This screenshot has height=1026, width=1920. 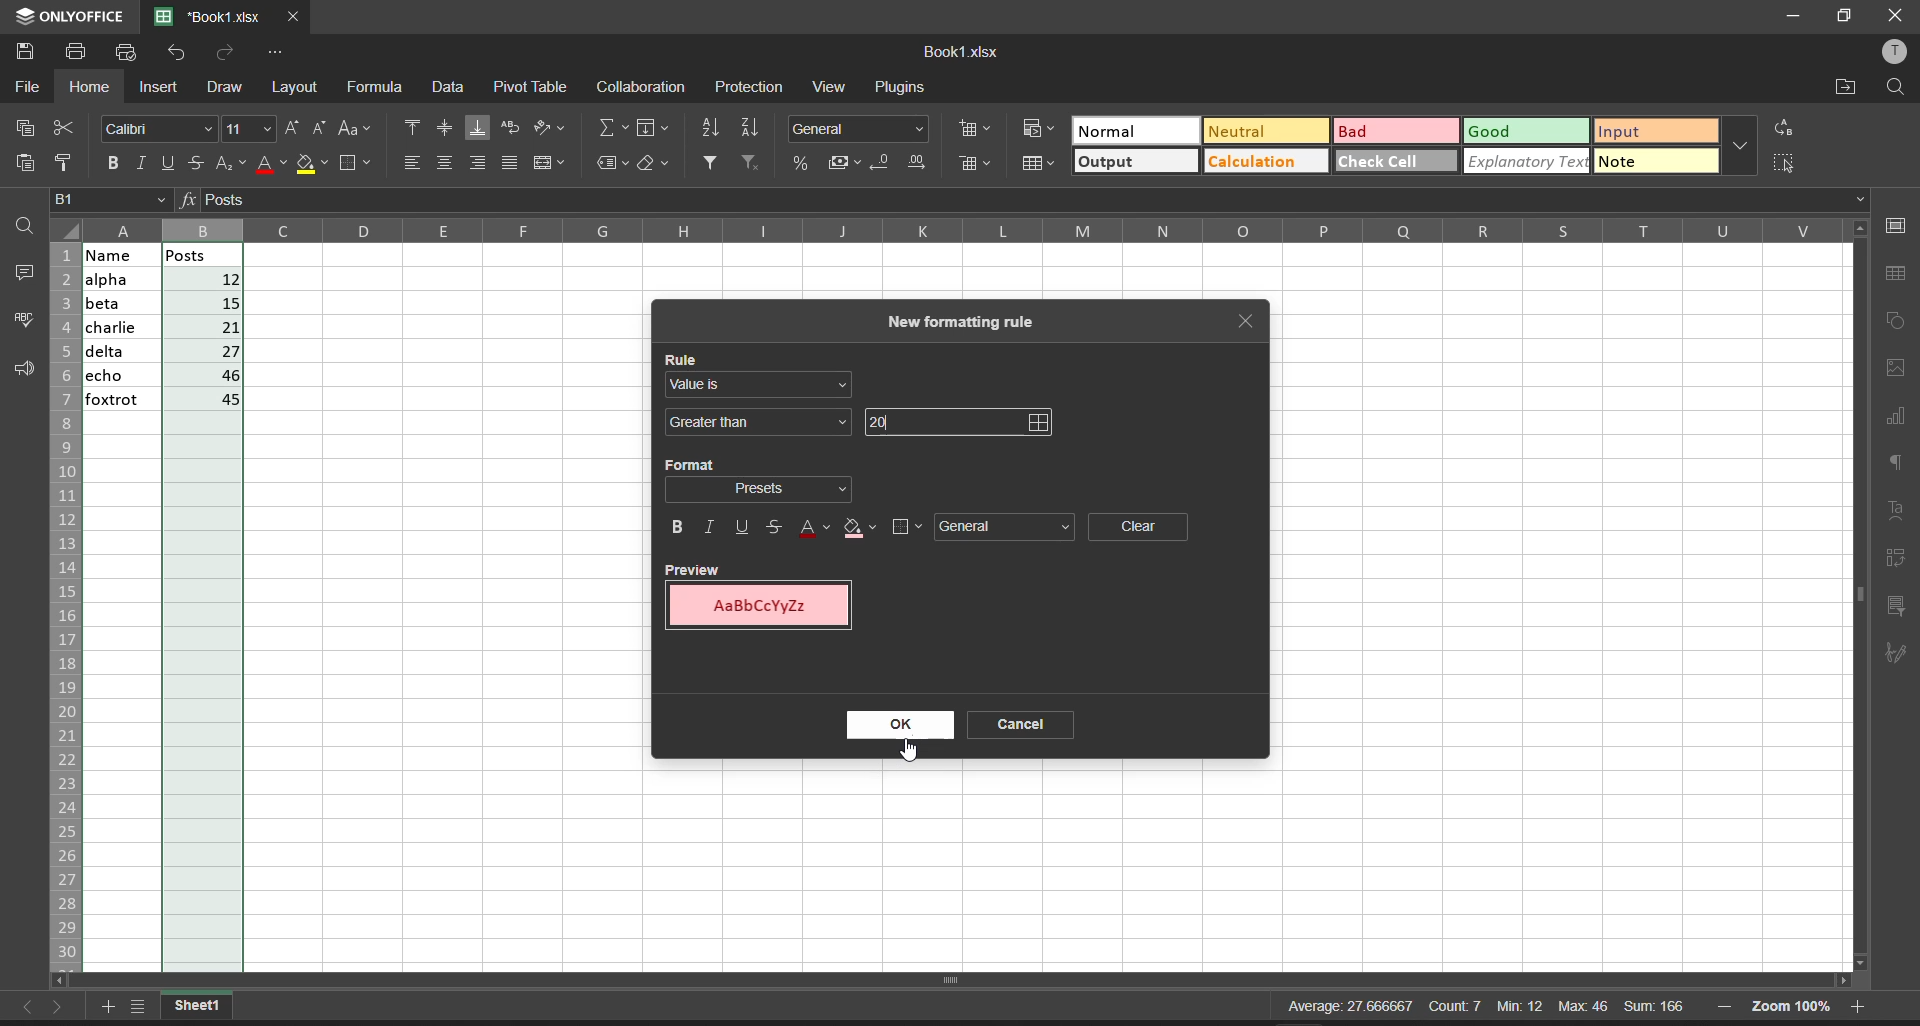 I want to click on subscript/superscript, so click(x=231, y=164).